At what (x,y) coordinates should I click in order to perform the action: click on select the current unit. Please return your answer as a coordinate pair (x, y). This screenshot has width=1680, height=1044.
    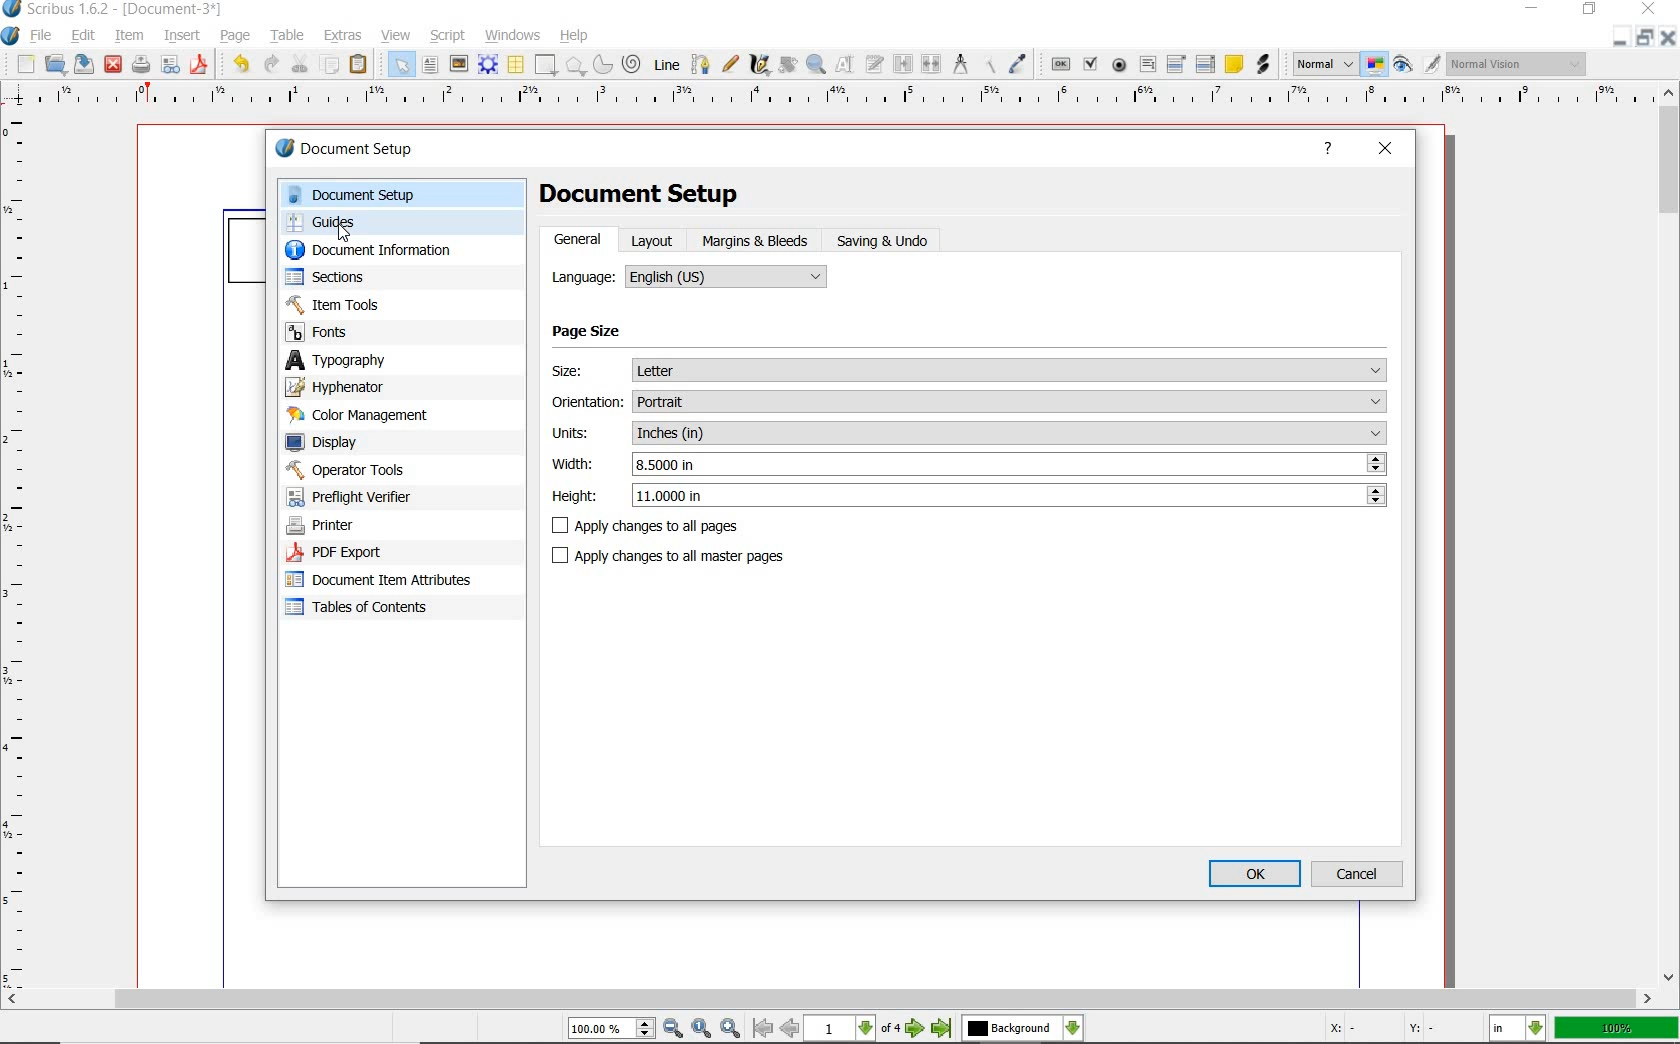
    Looking at the image, I should click on (1520, 1029).